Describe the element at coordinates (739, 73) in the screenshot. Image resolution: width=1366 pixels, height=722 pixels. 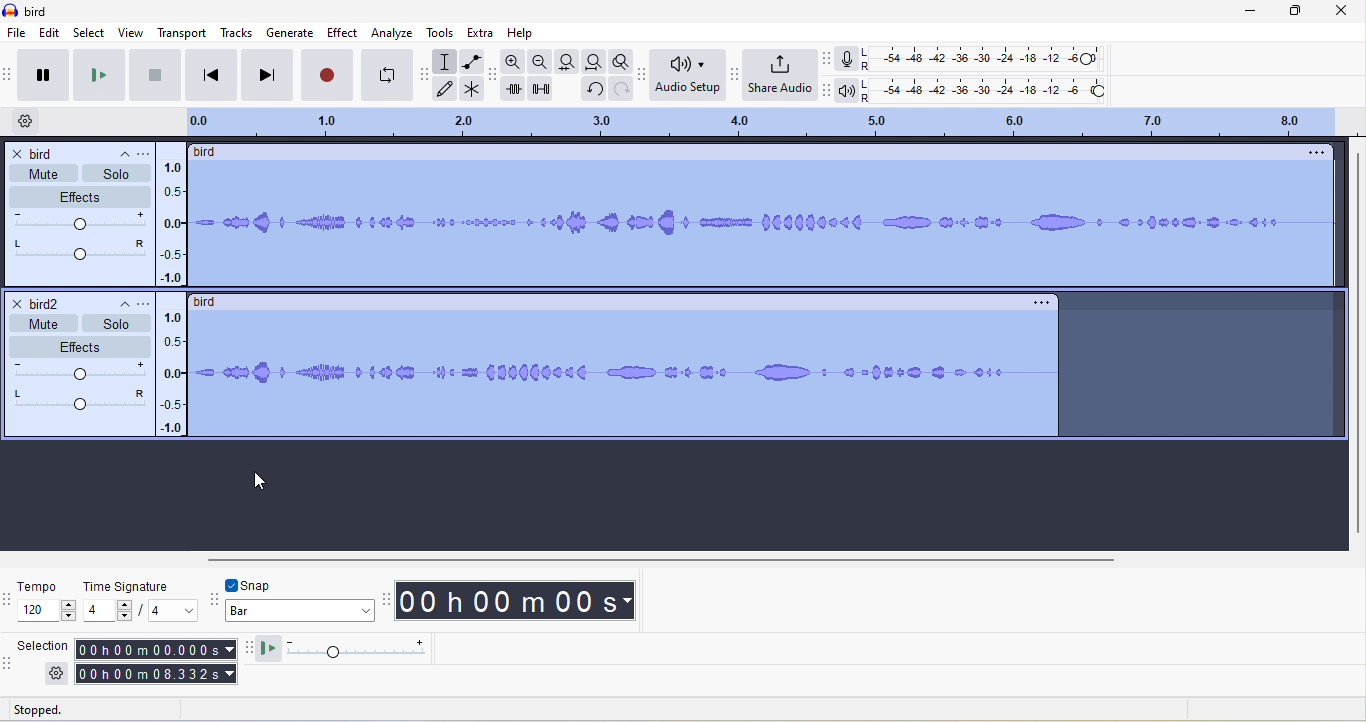
I see `audacity share audio toolbar` at that location.